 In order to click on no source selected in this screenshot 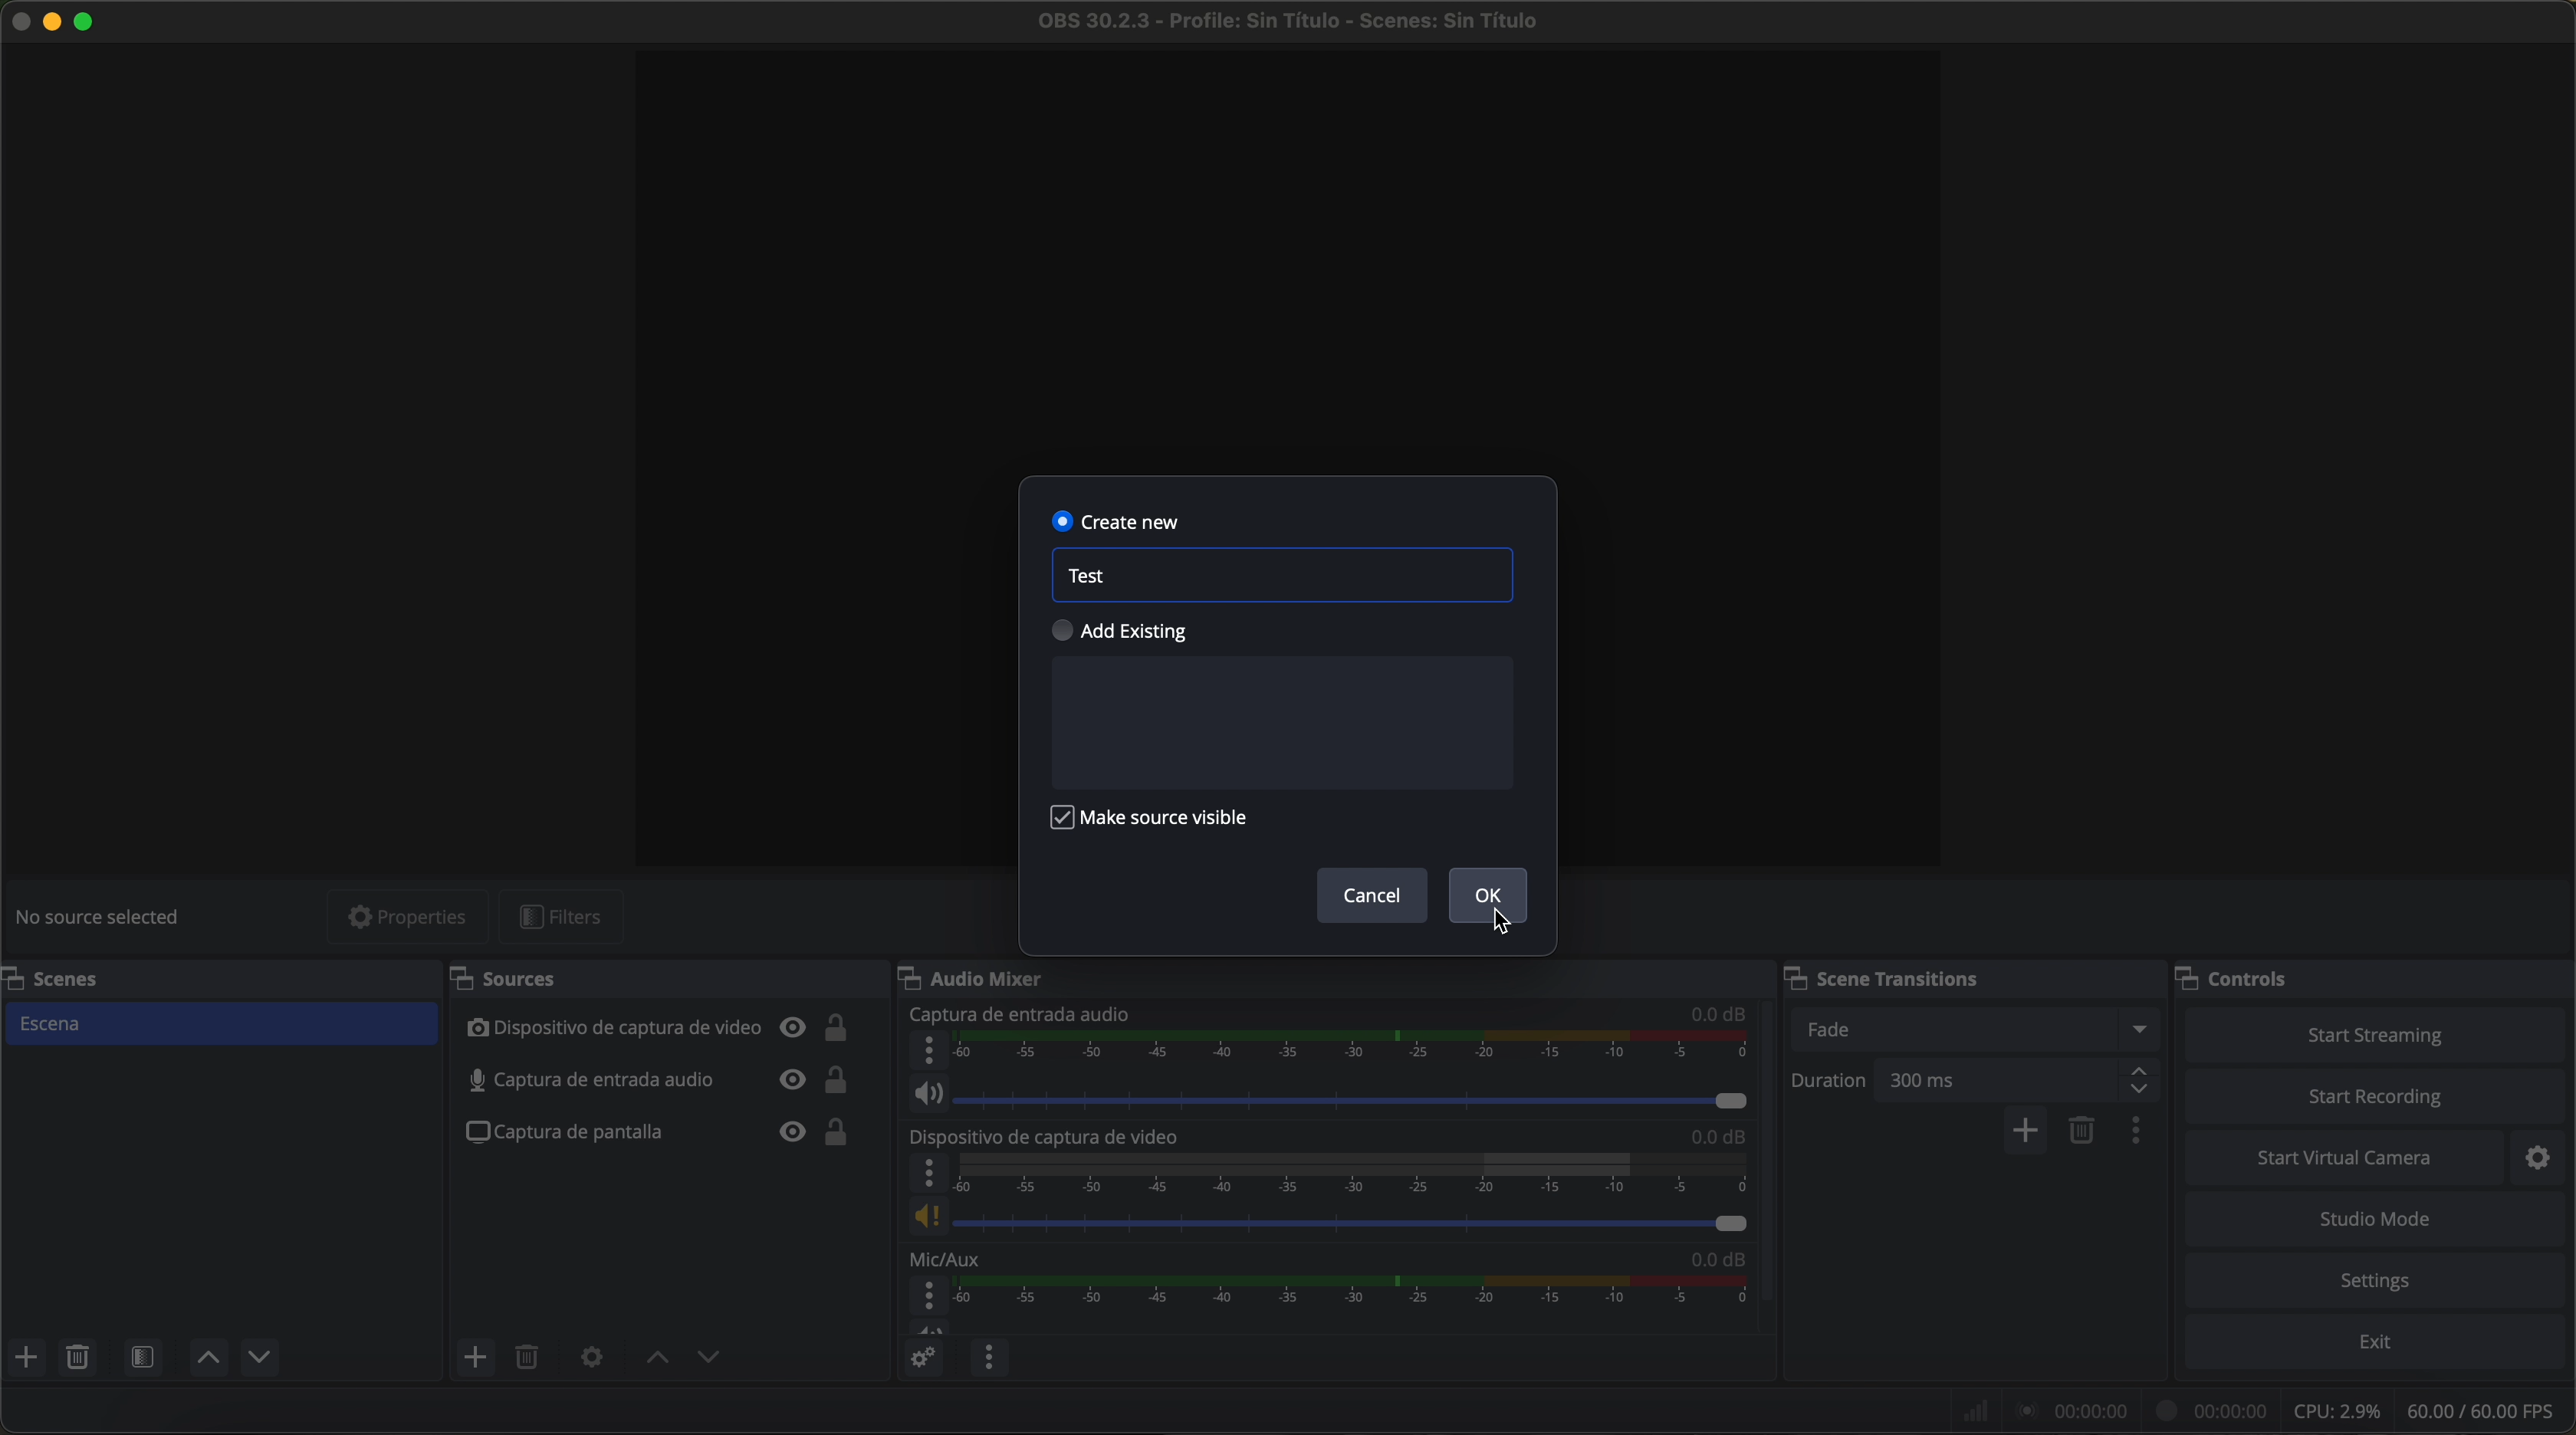, I will do `click(105, 915)`.